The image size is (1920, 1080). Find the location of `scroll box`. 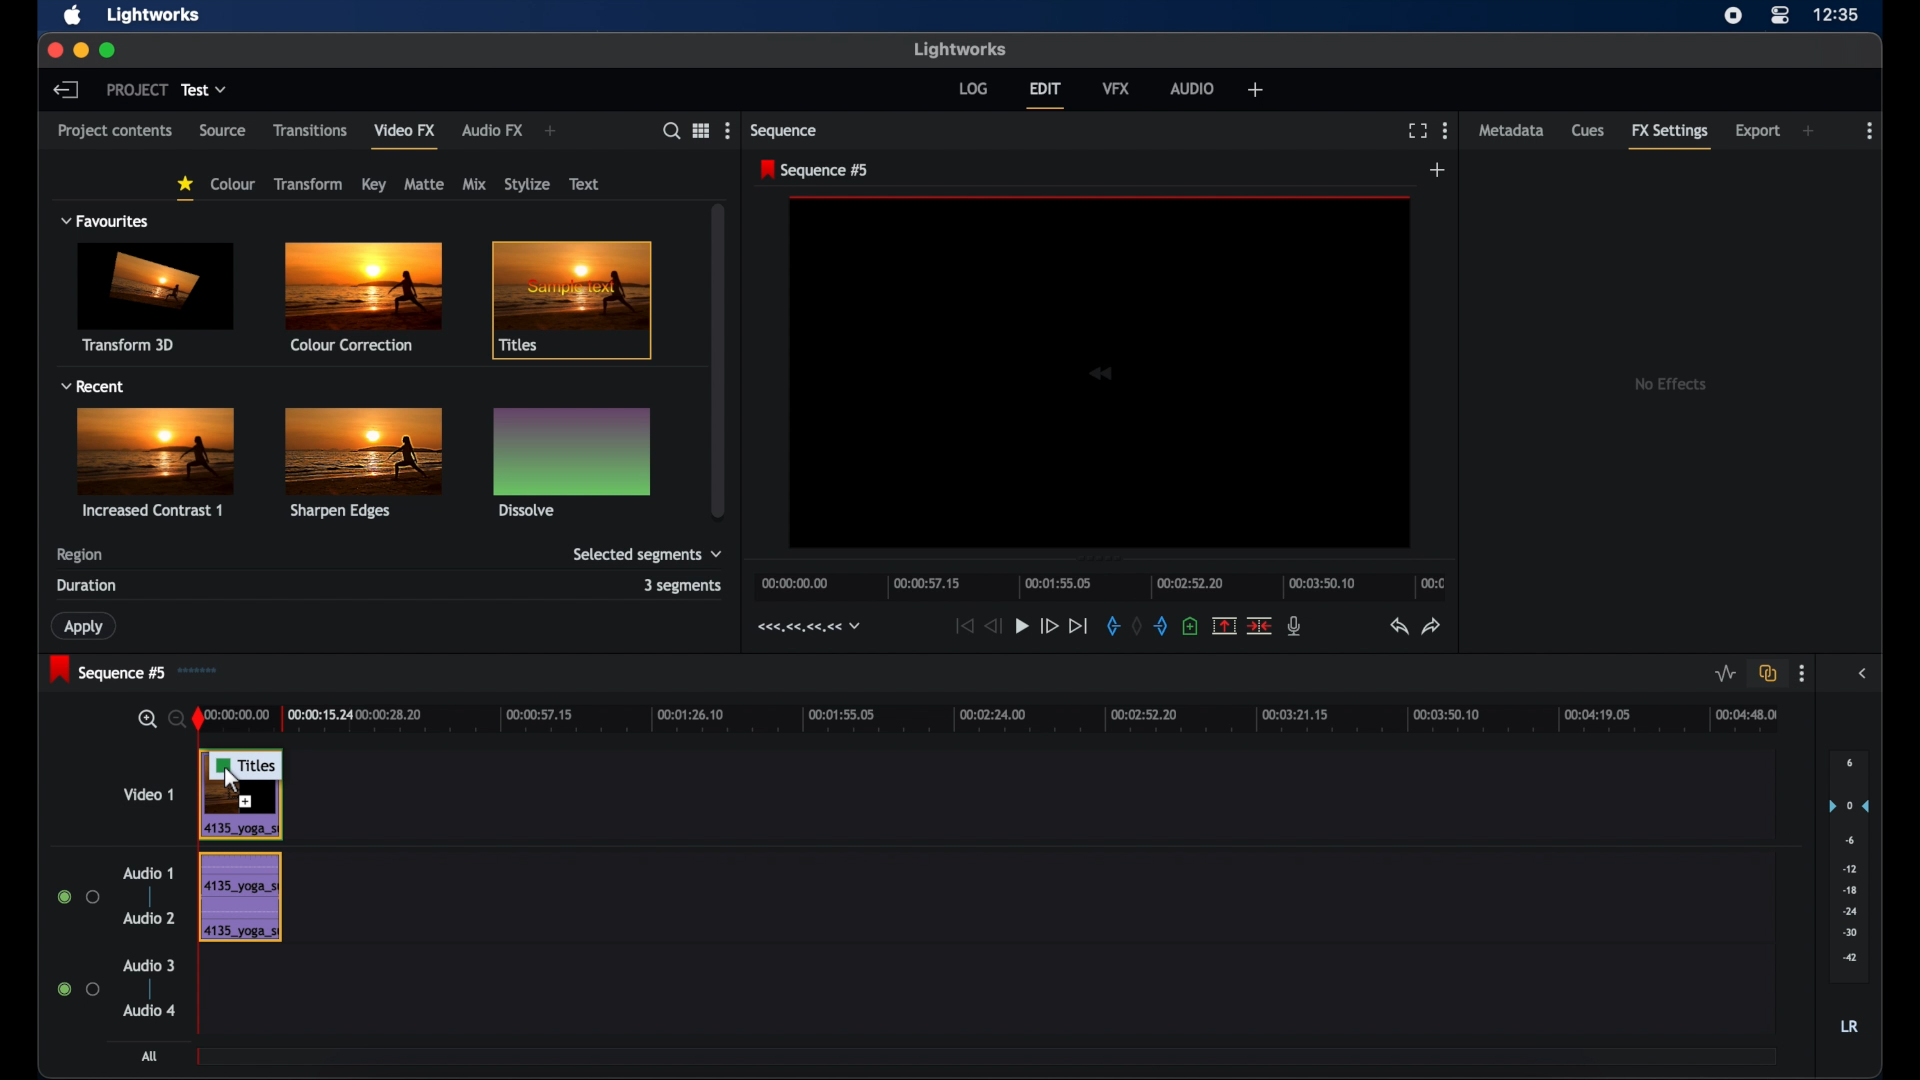

scroll box is located at coordinates (720, 360).